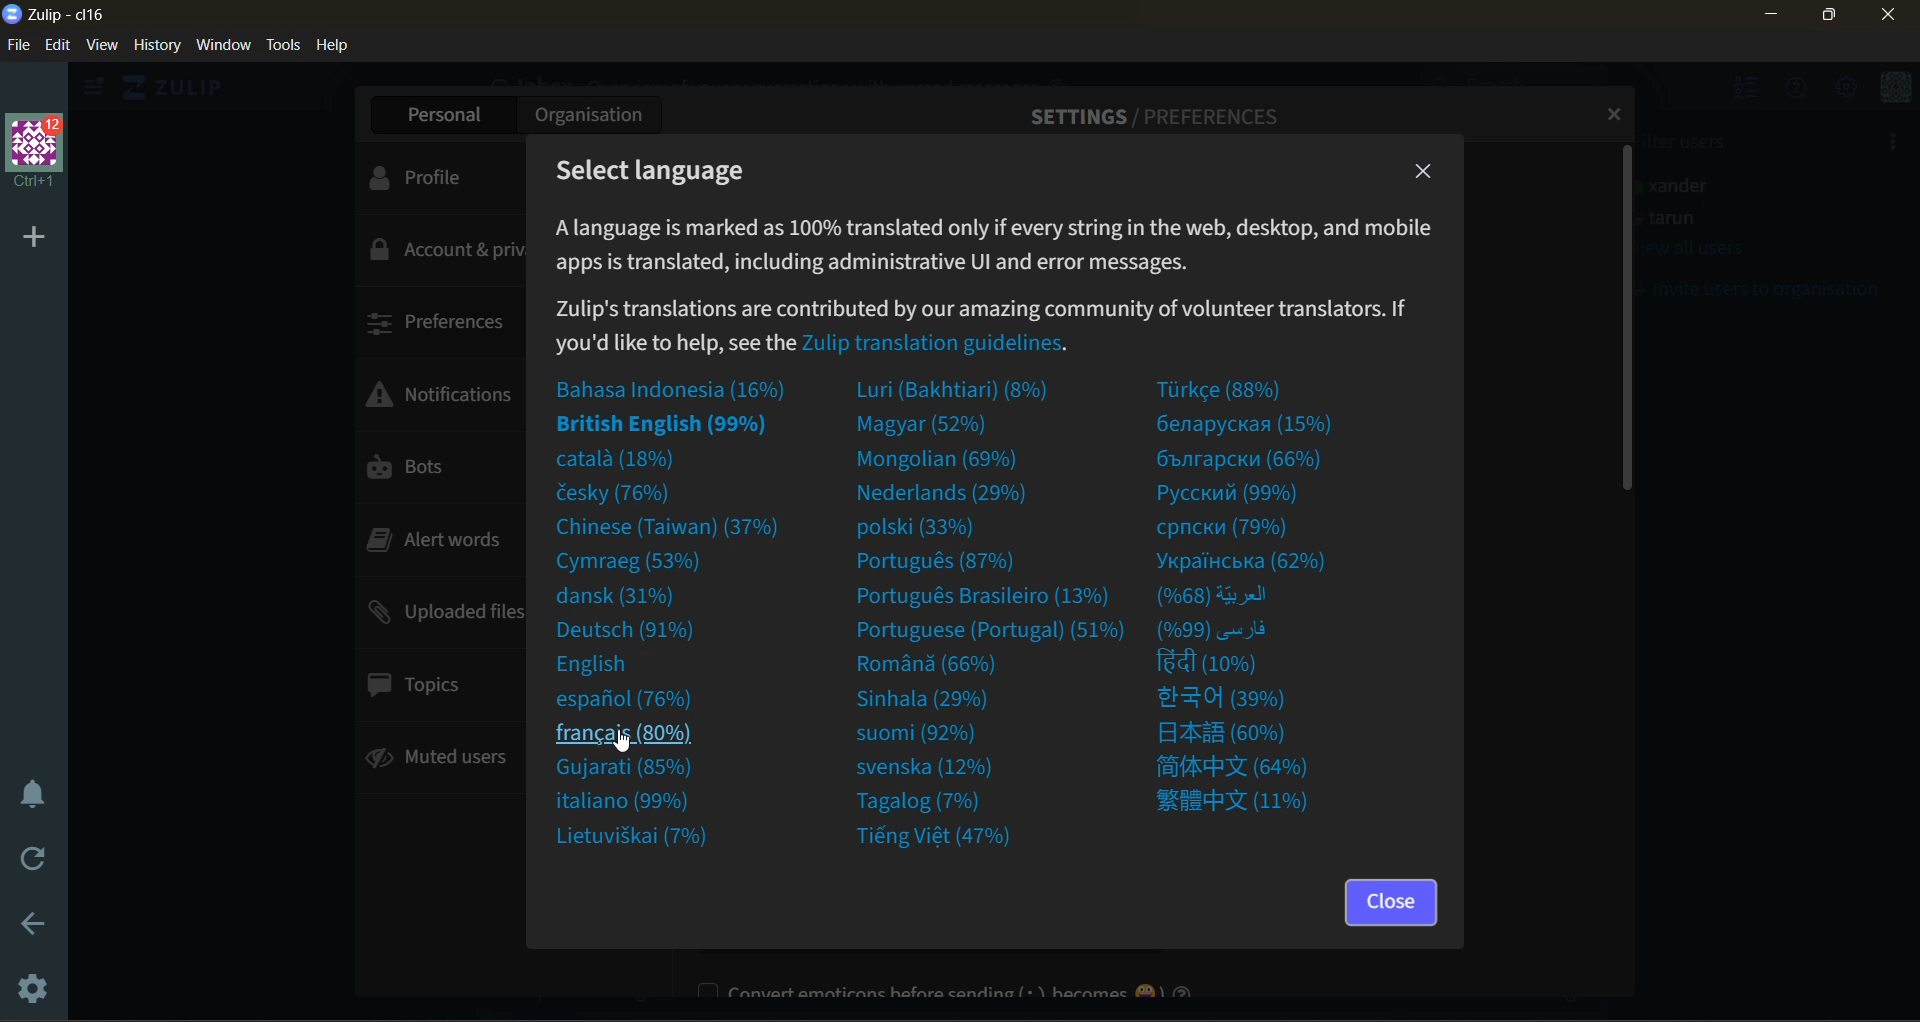 The image size is (1920, 1022). What do you see at coordinates (35, 985) in the screenshot?
I see `settings` at bounding box center [35, 985].